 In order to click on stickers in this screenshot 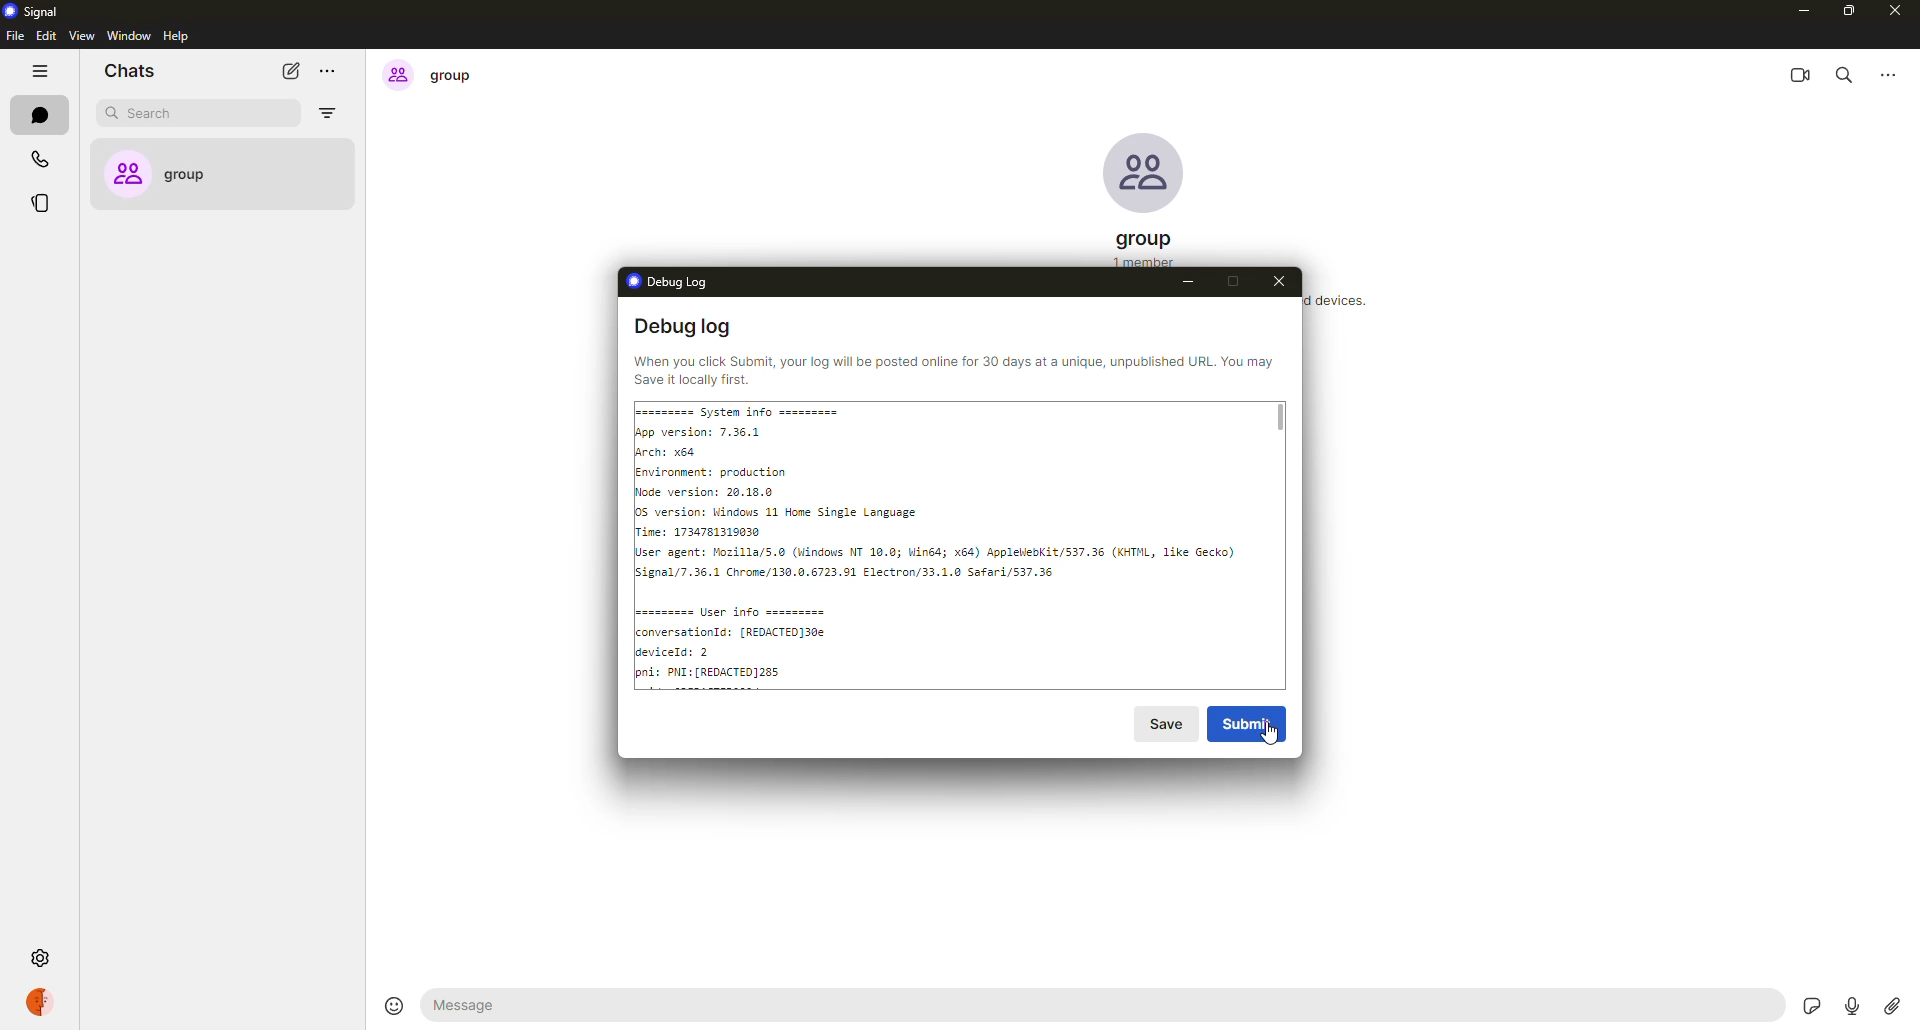, I will do `click(1815, 1005)`.